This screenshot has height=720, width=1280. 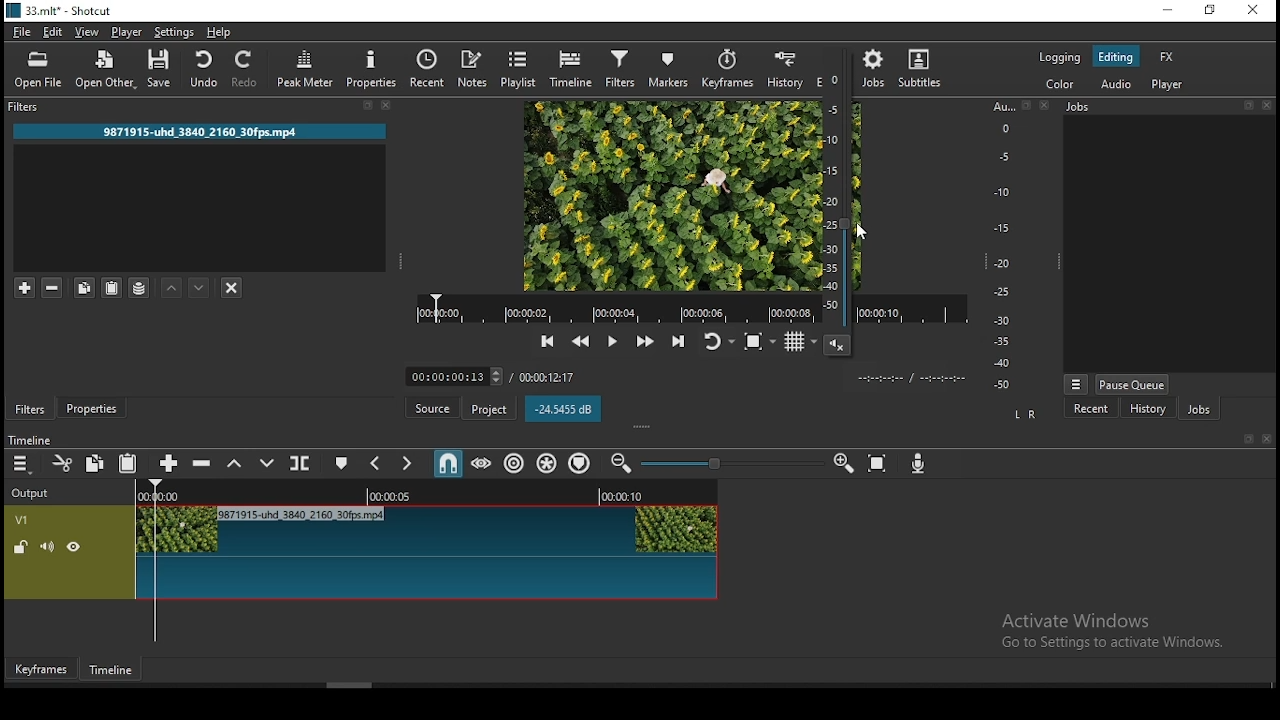 I want to click on history, so click(x=1149, y=407).